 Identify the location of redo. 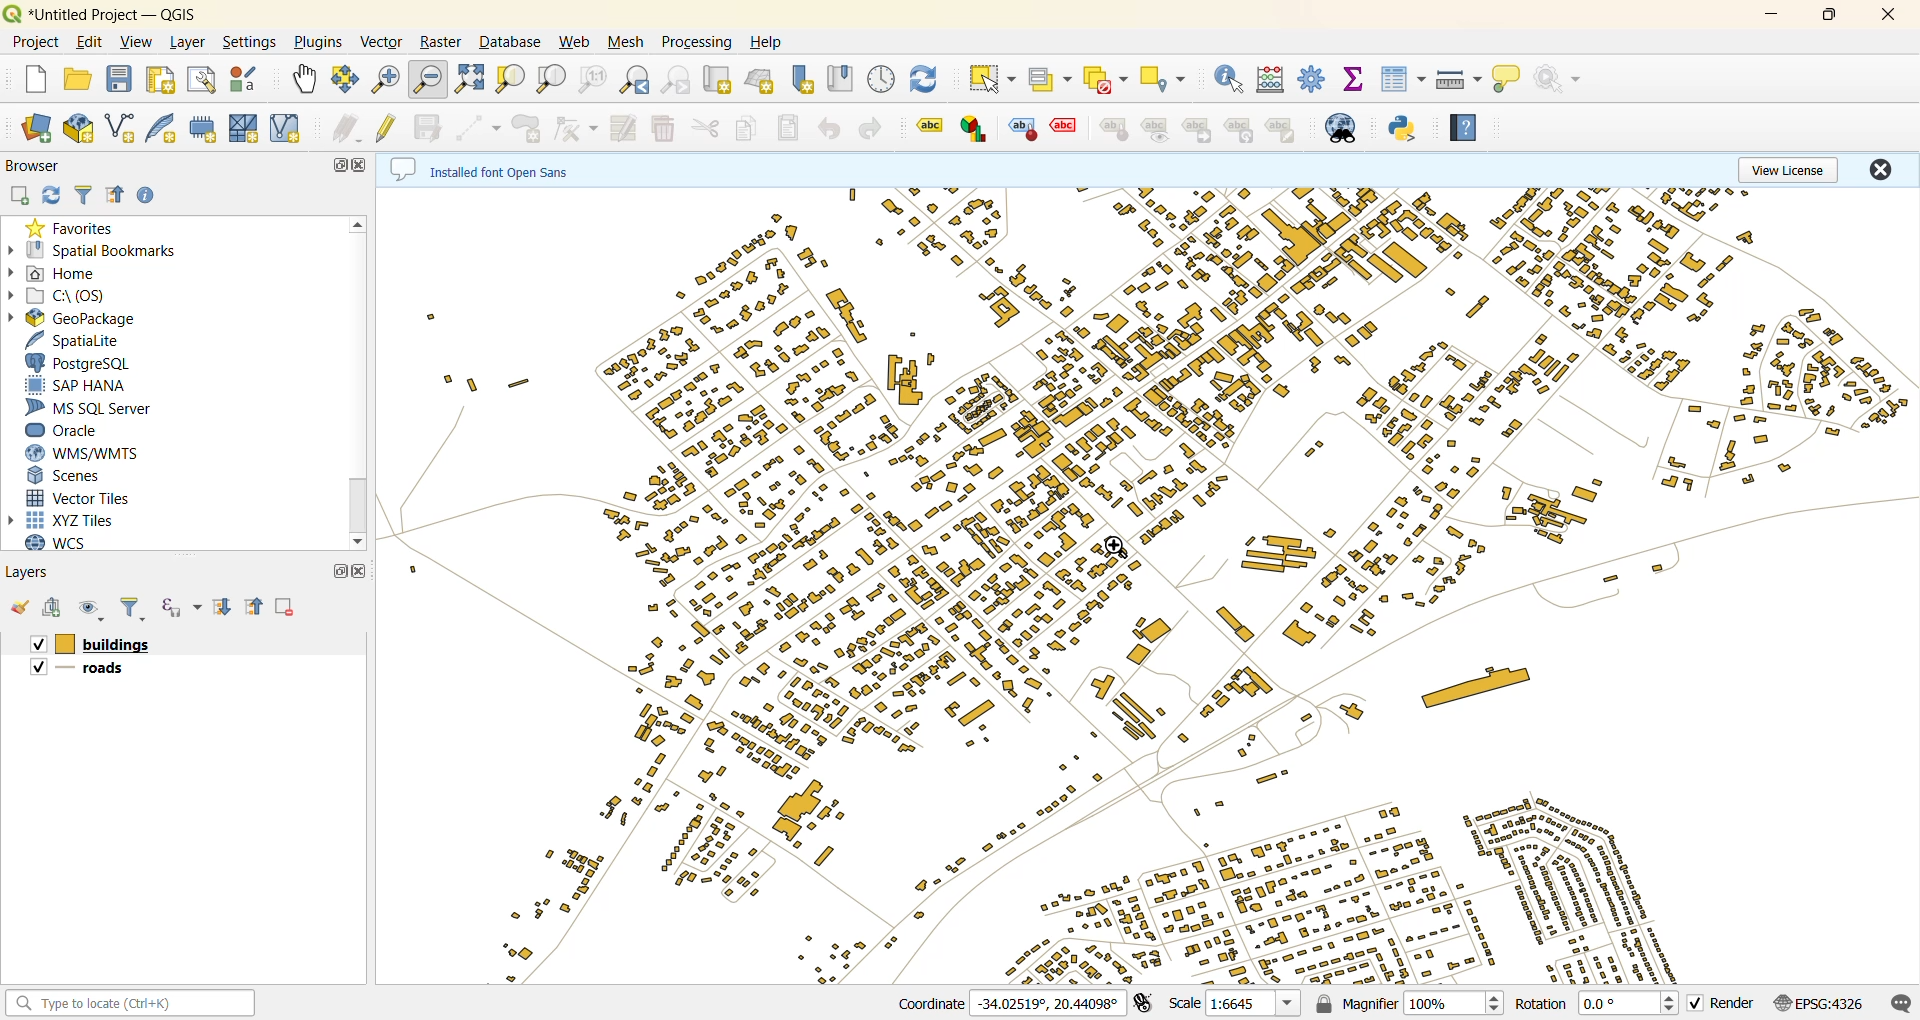
(868, 128).